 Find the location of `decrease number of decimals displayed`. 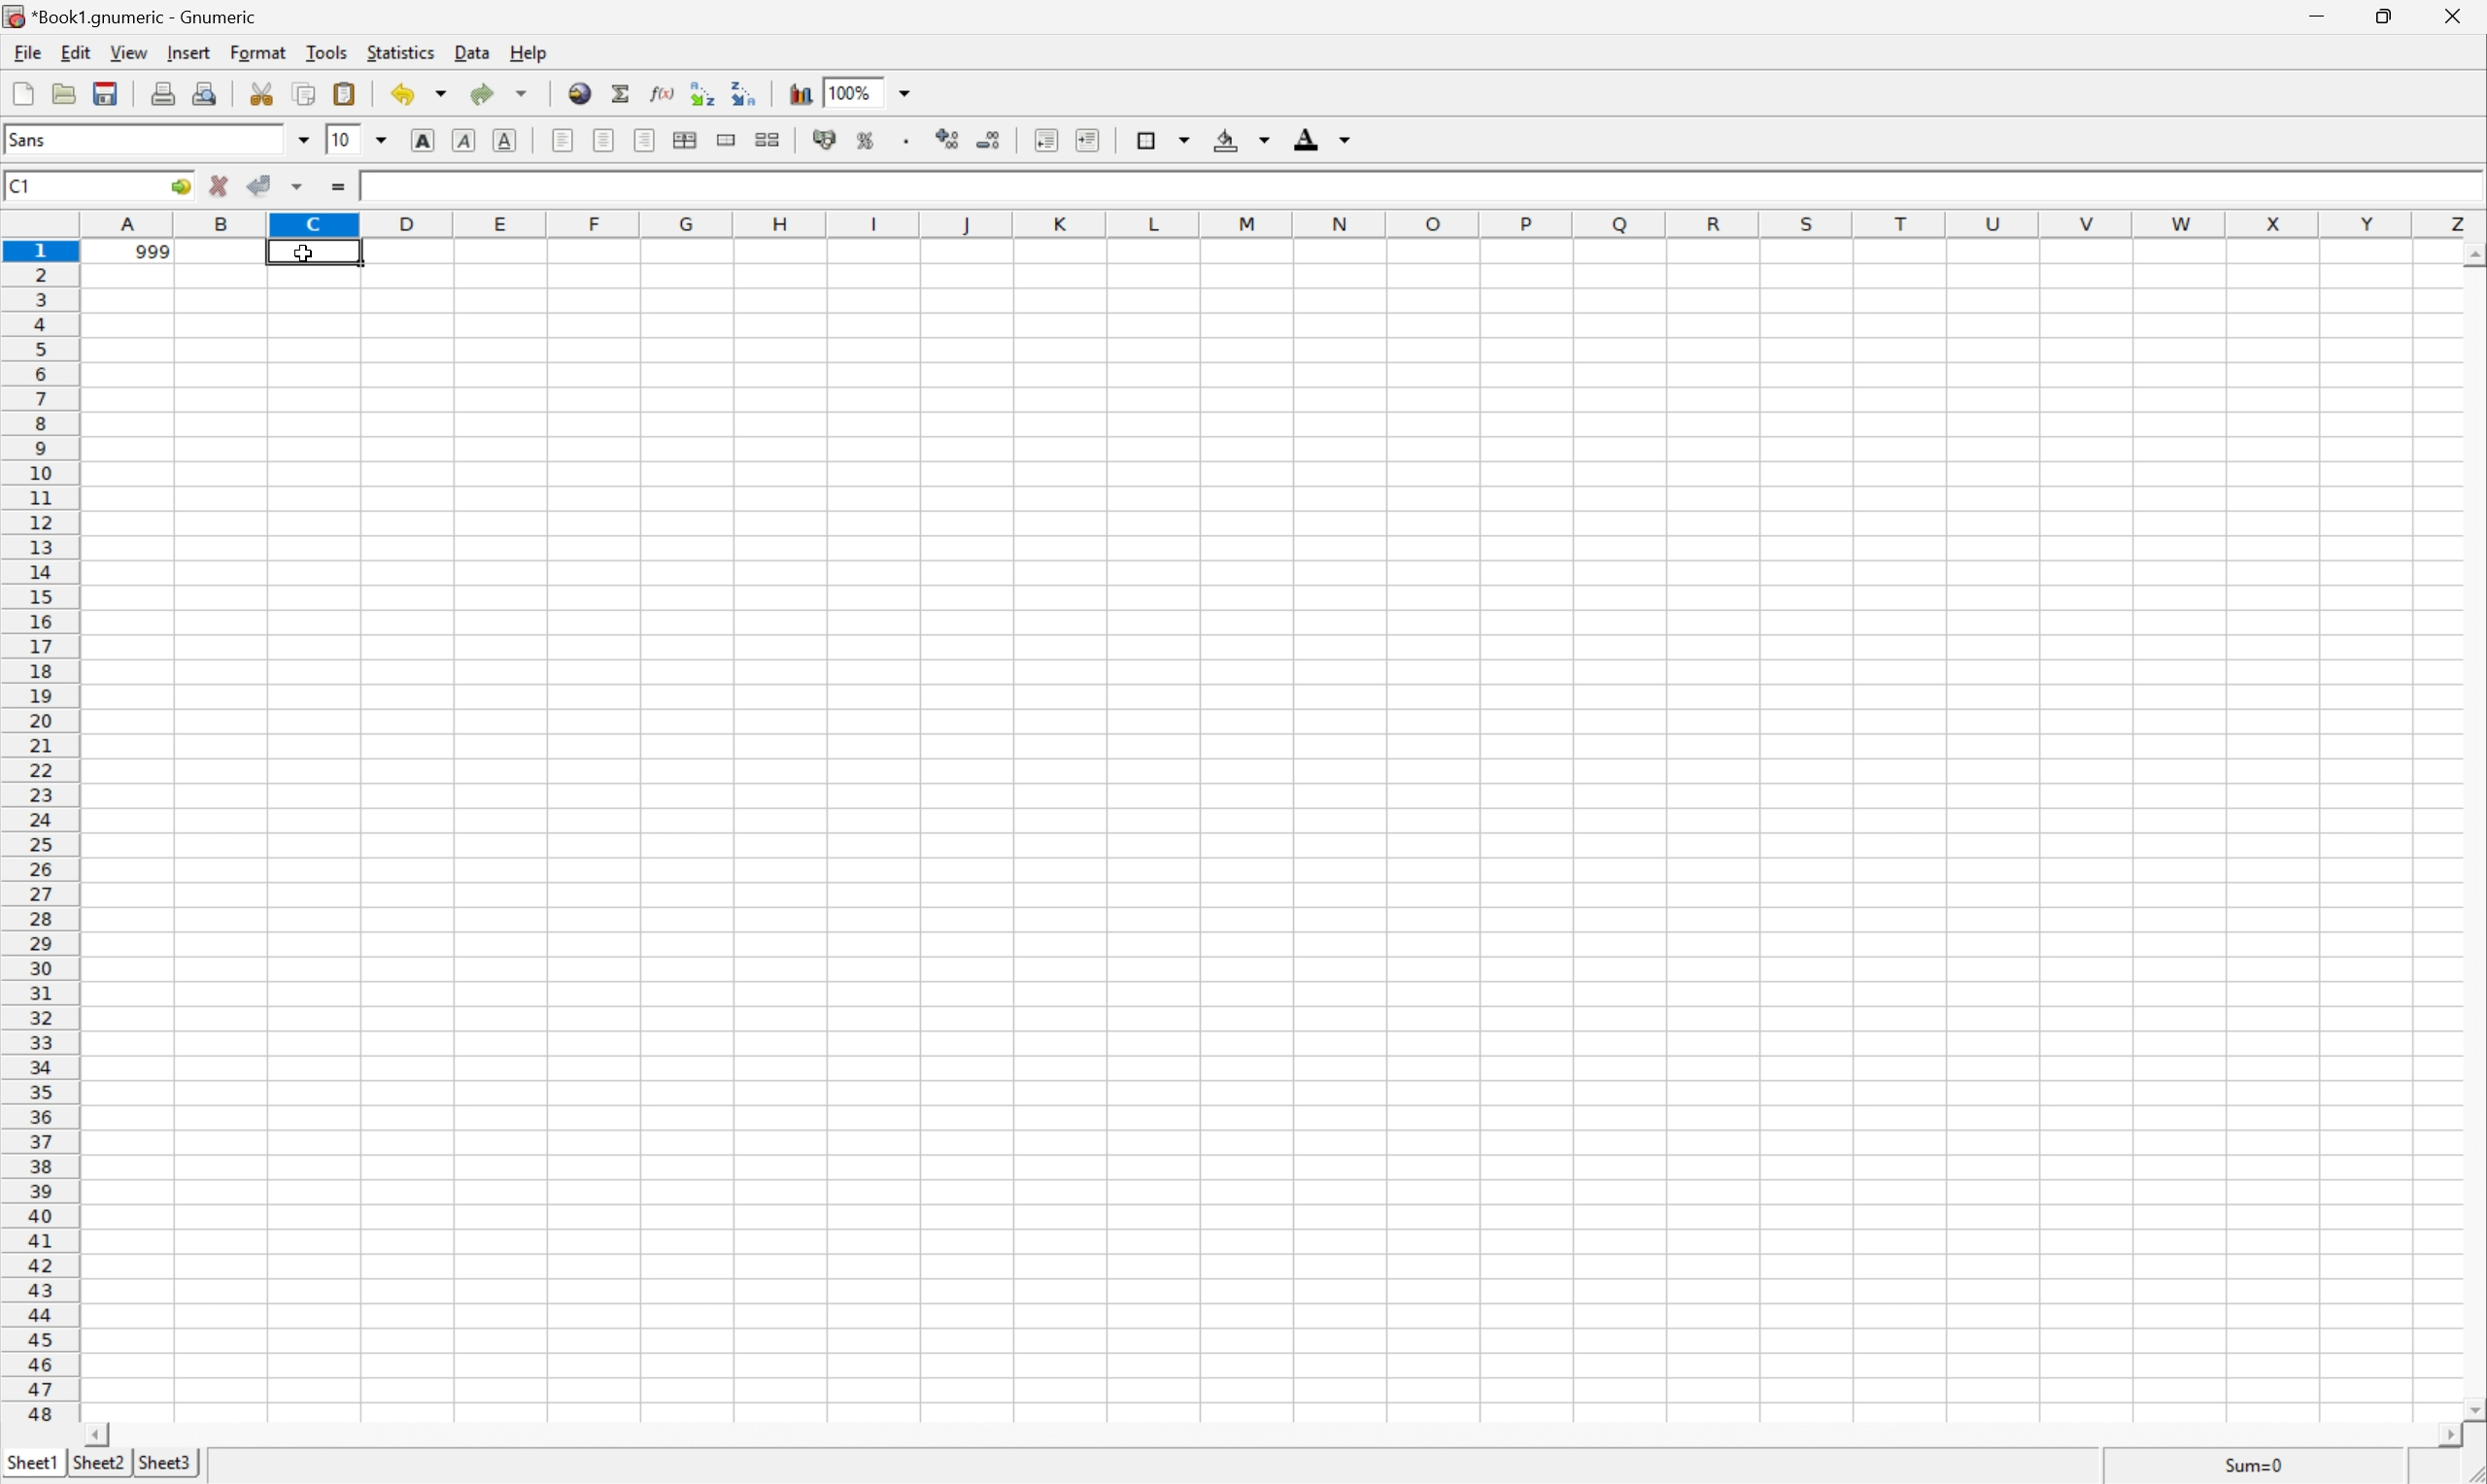

decrease number of decimals displayed is located at coordinates (989, 140).